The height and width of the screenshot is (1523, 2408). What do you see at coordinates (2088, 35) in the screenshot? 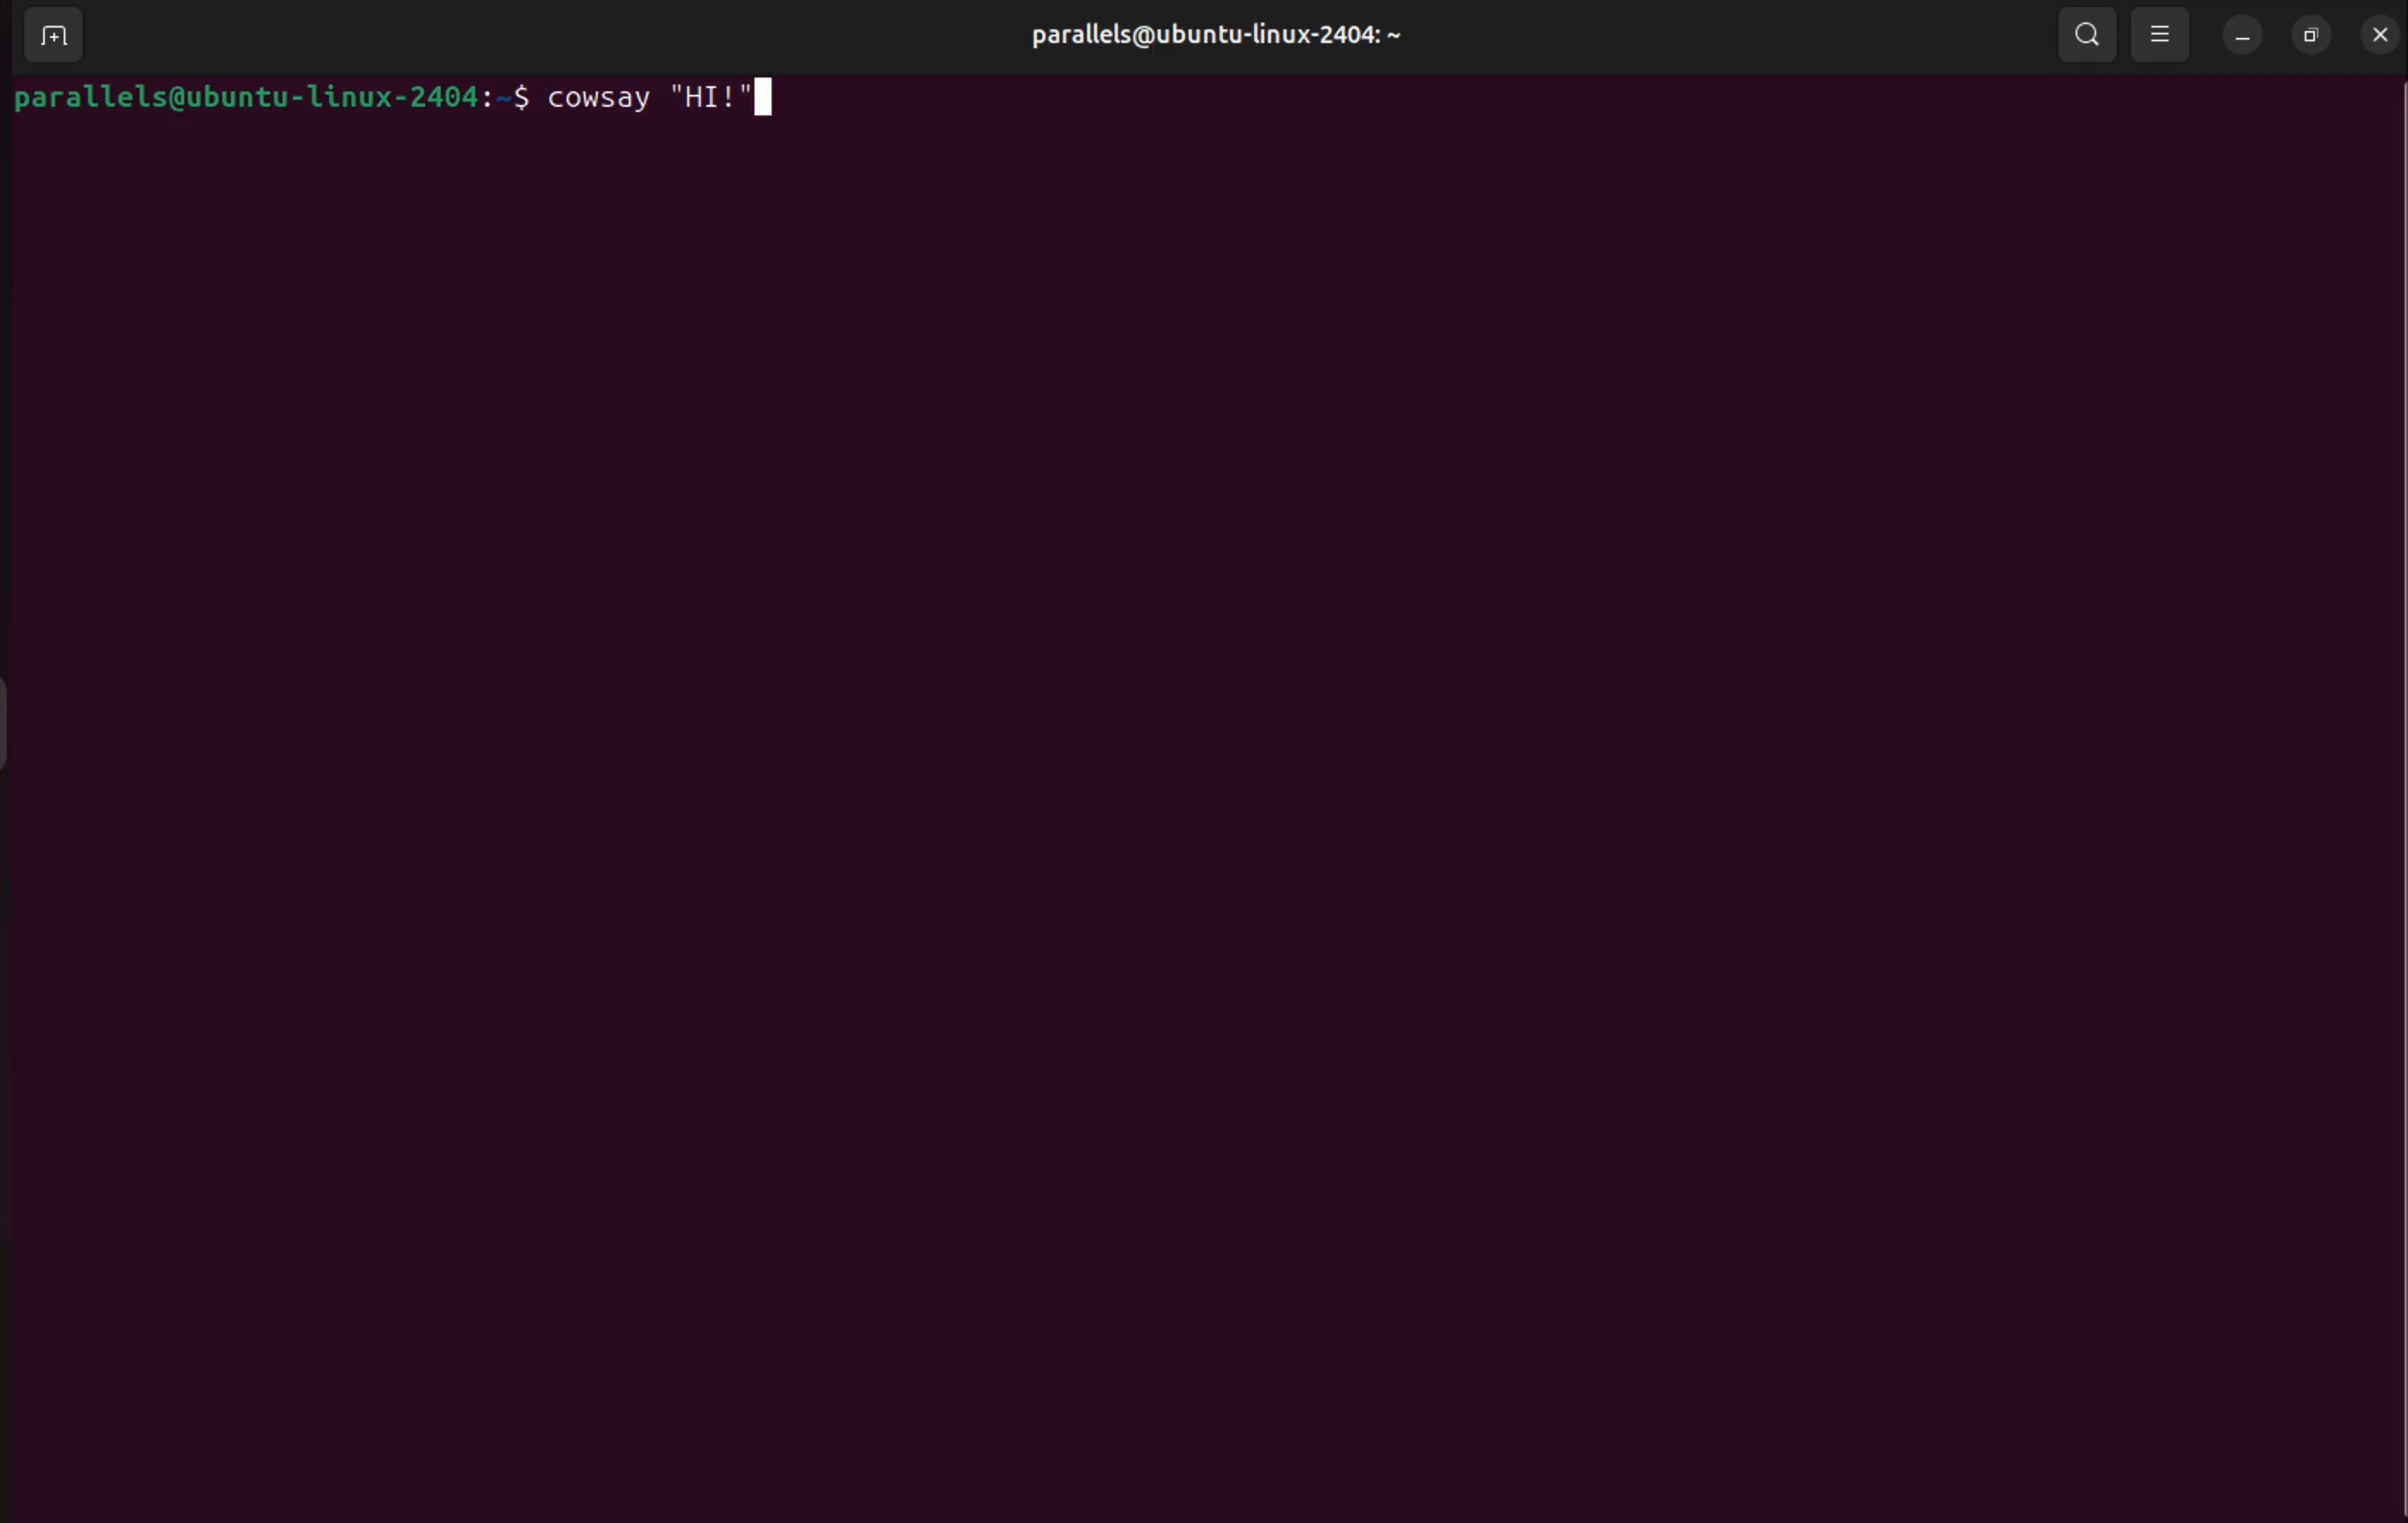
I see `search` at bounding box center [2088, 35].